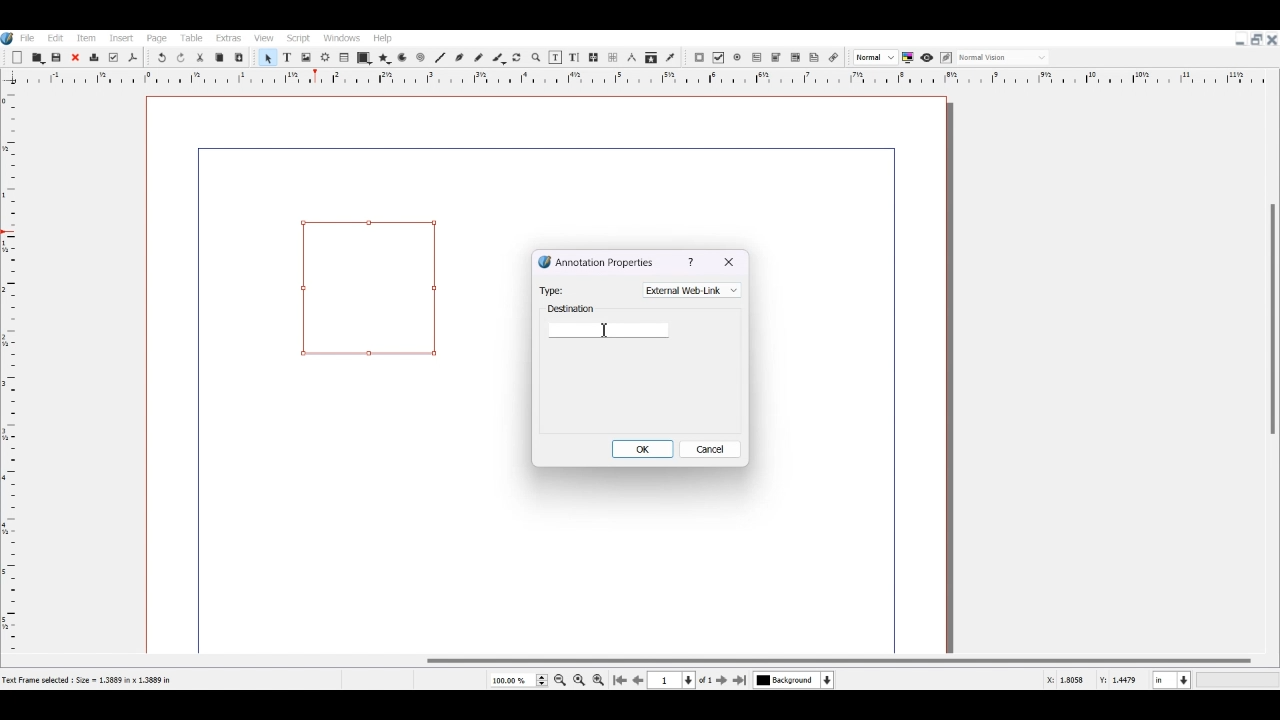 The image size is (1280, 720). Describe the element at coordinates (579, 679) in the screenshot. I see `Zoom to 100%` at that location.